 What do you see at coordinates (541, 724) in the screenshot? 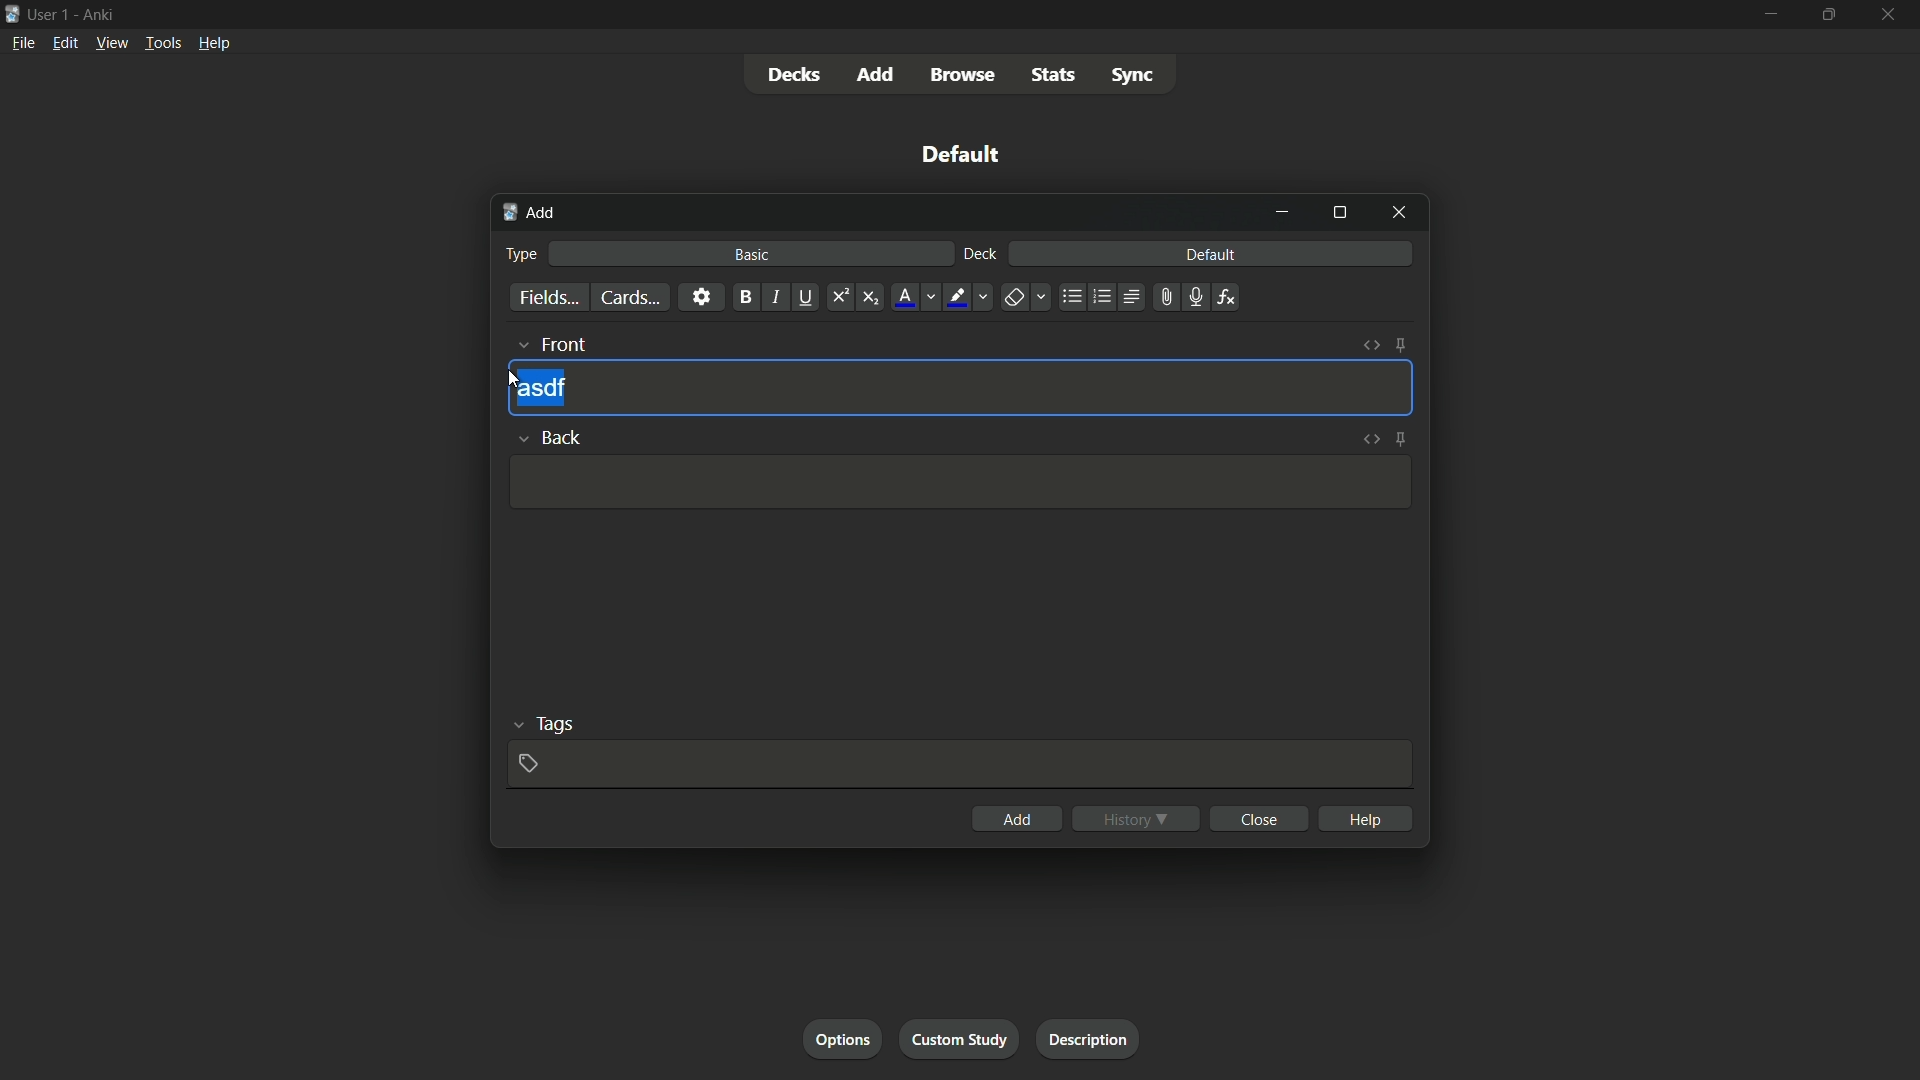
I see `tags` at bounding box center [541, 724].